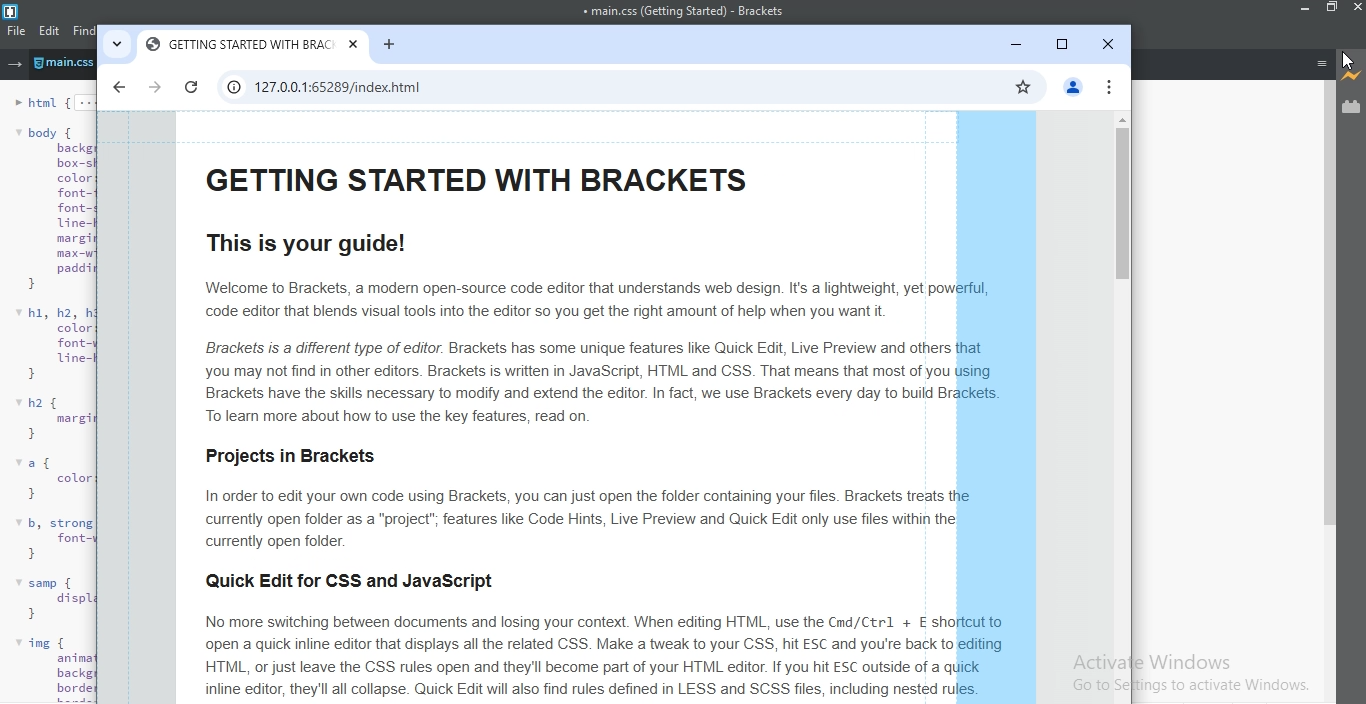 The width and height of the screenshot is (1366, 704). I want to click on favourites, so click(1023, 85).